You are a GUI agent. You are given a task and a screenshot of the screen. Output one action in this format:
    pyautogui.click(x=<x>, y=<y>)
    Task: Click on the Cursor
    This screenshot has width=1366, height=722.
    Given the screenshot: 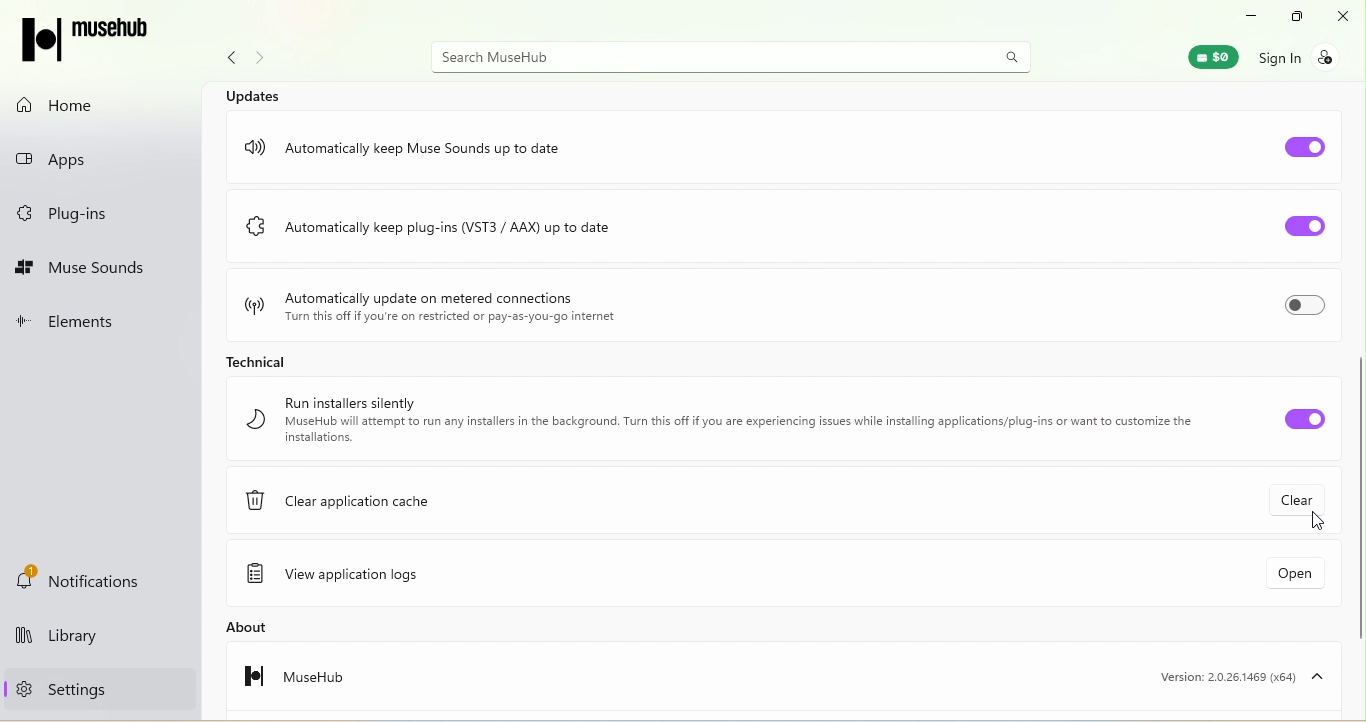 What is the action you would take?
    pyautogui.click(x=1318, y=524)
    